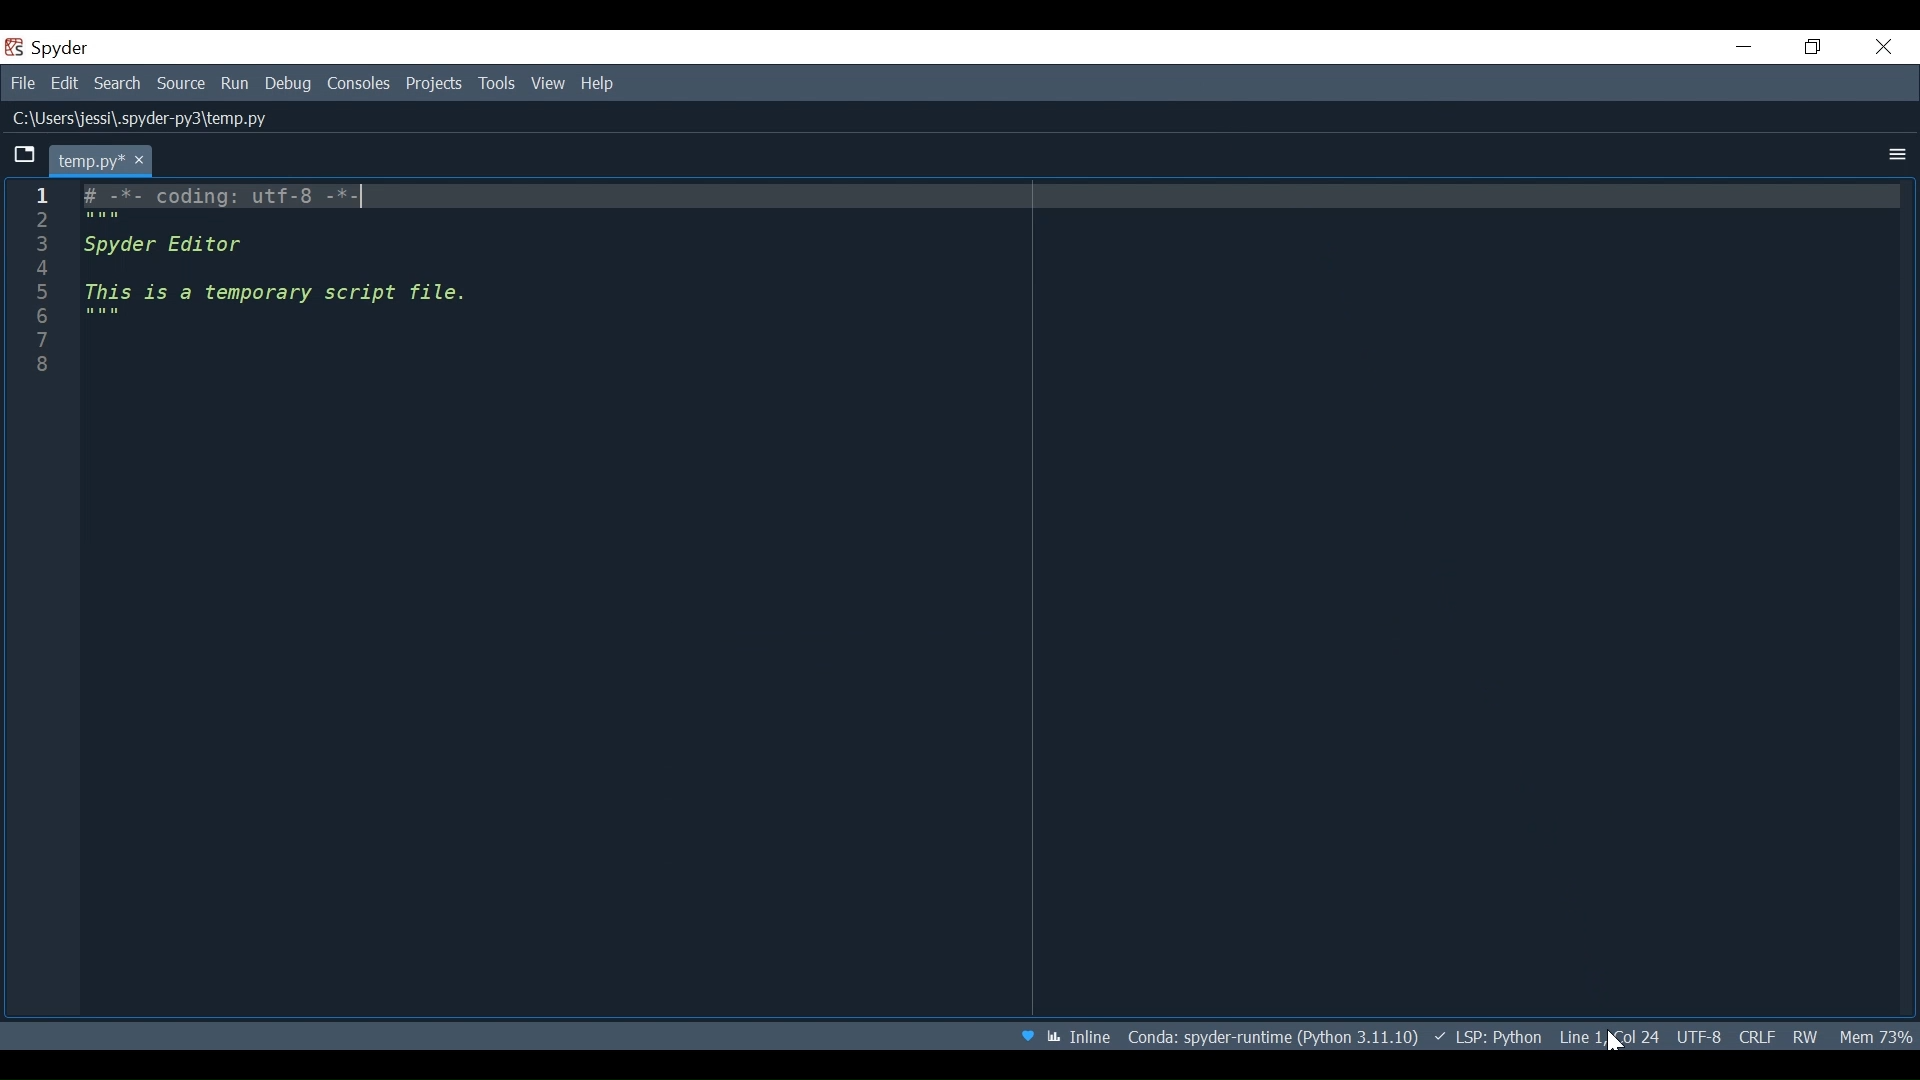  Describe the element at coordinates (101, 161) in the screenshot. I see `Current tab` at that location.